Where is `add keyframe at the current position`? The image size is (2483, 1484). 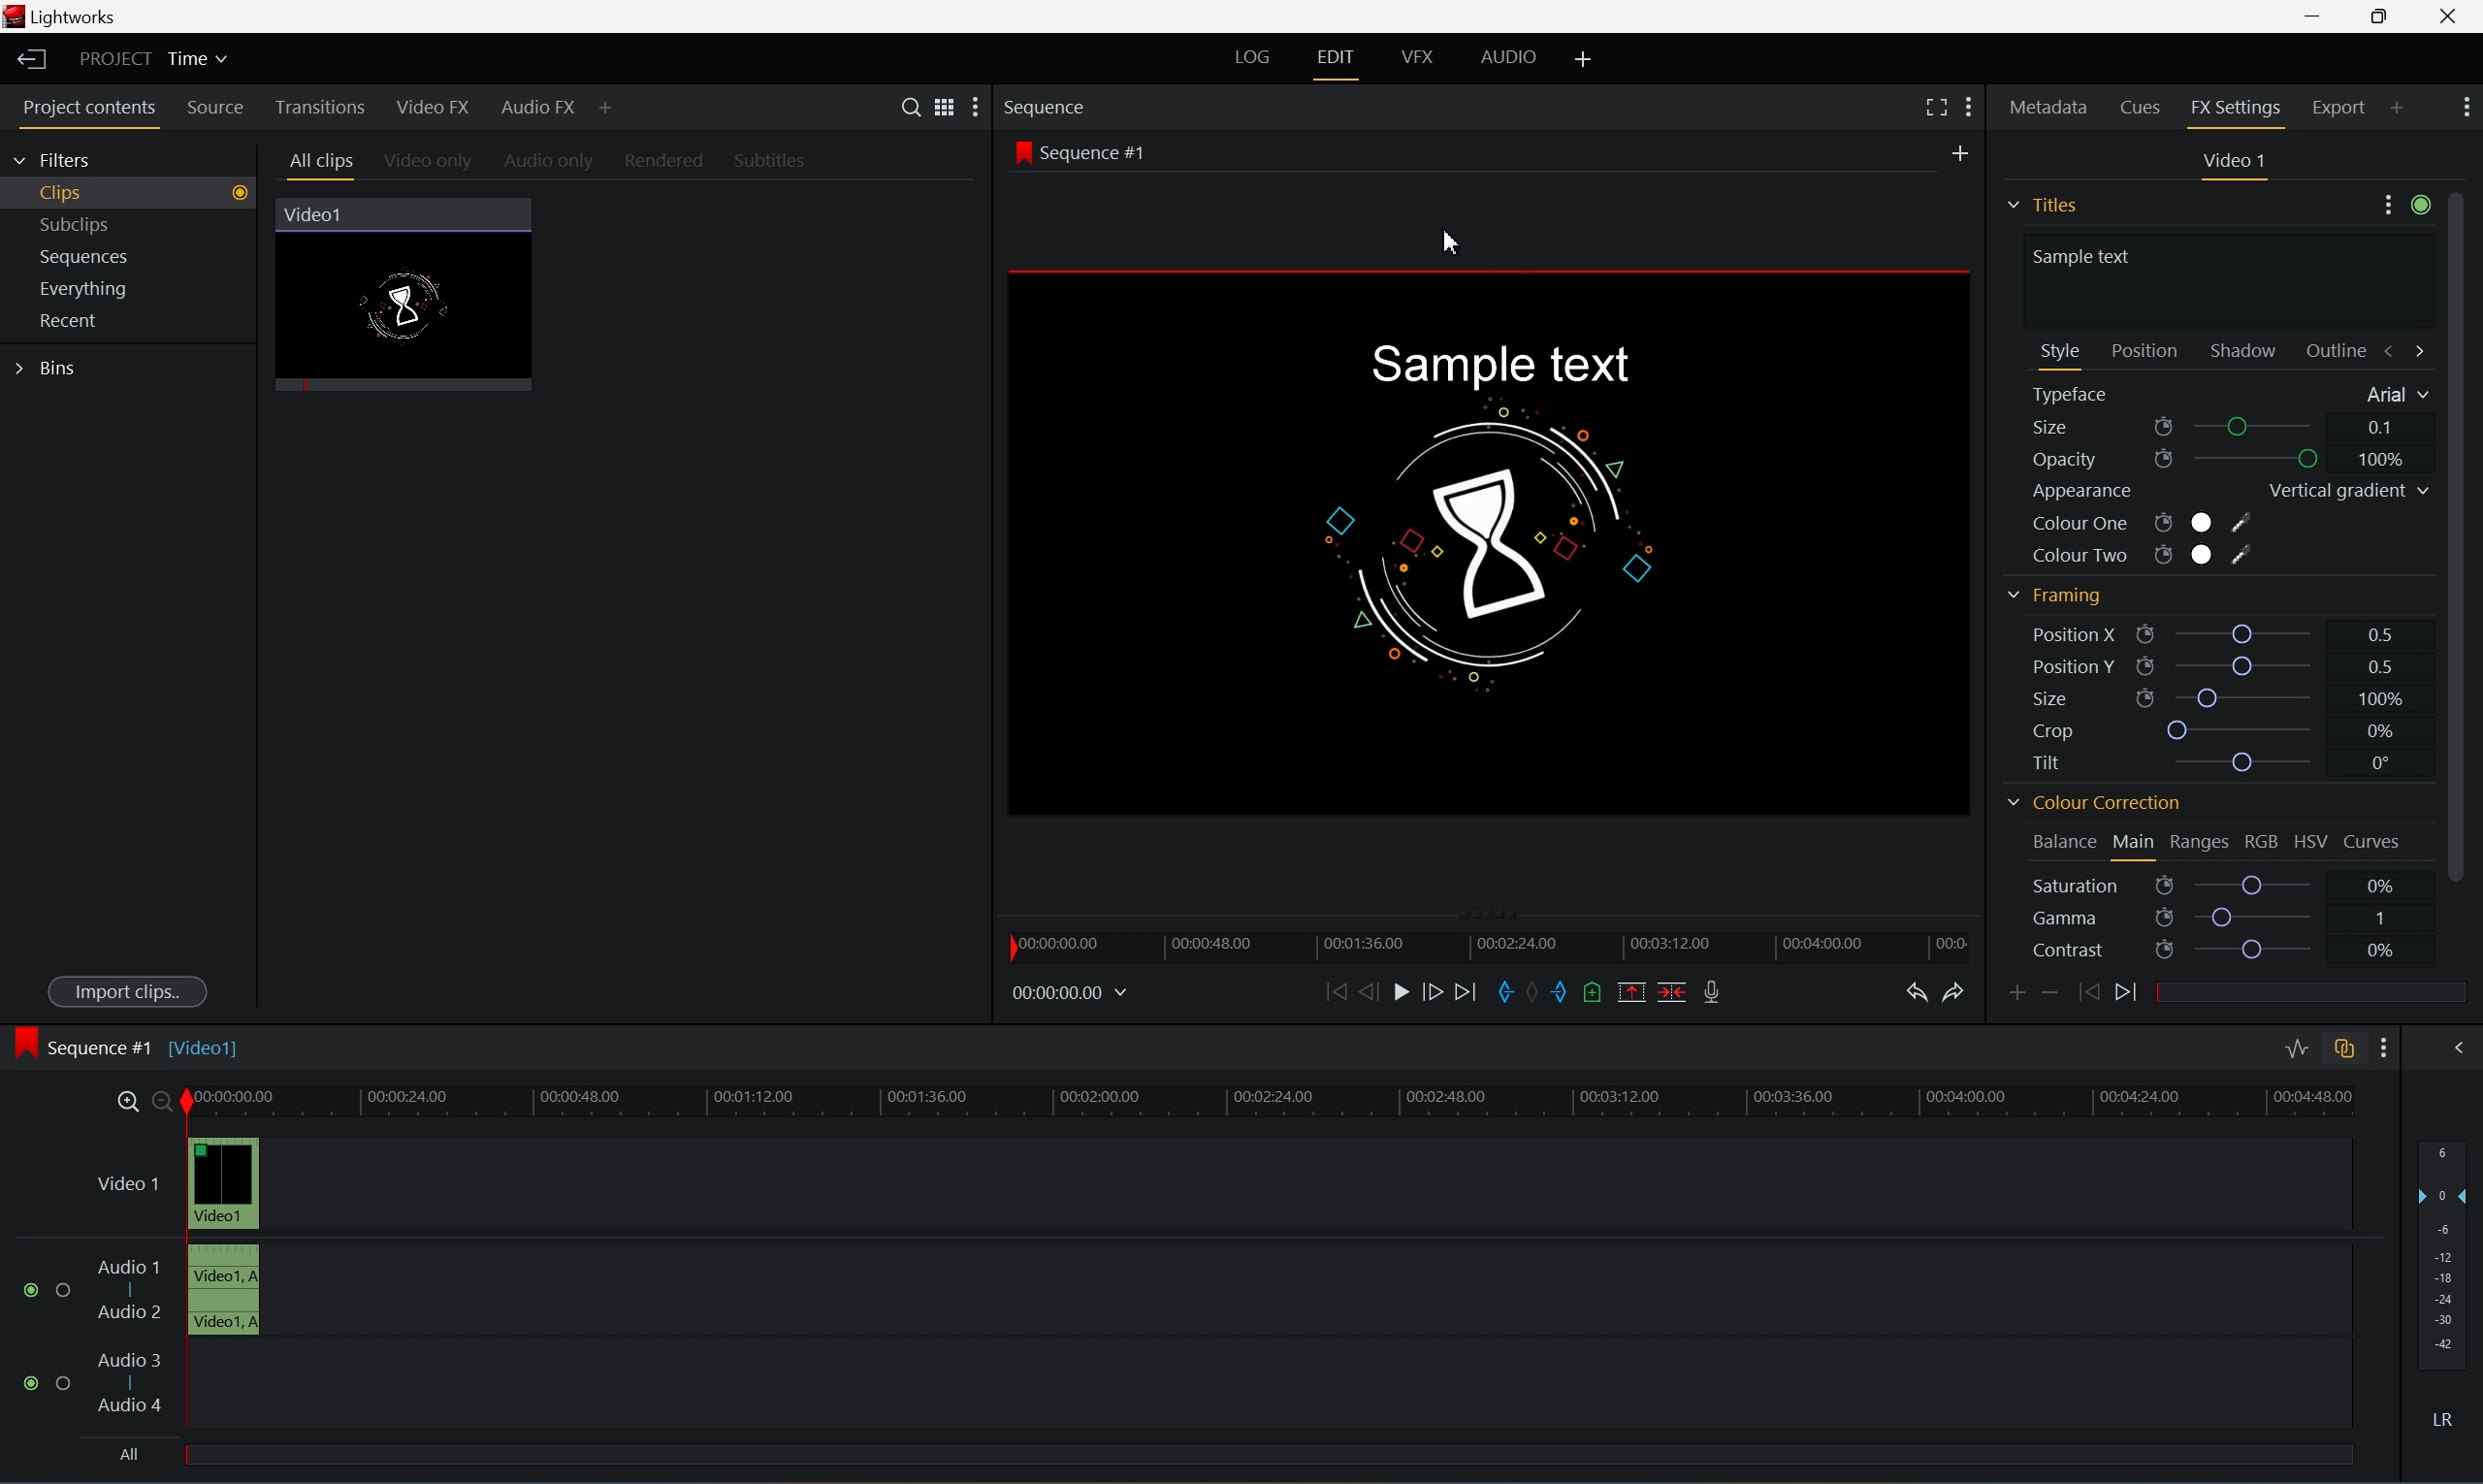
add keyframe at the current position is located at coordinates (2019, 992).